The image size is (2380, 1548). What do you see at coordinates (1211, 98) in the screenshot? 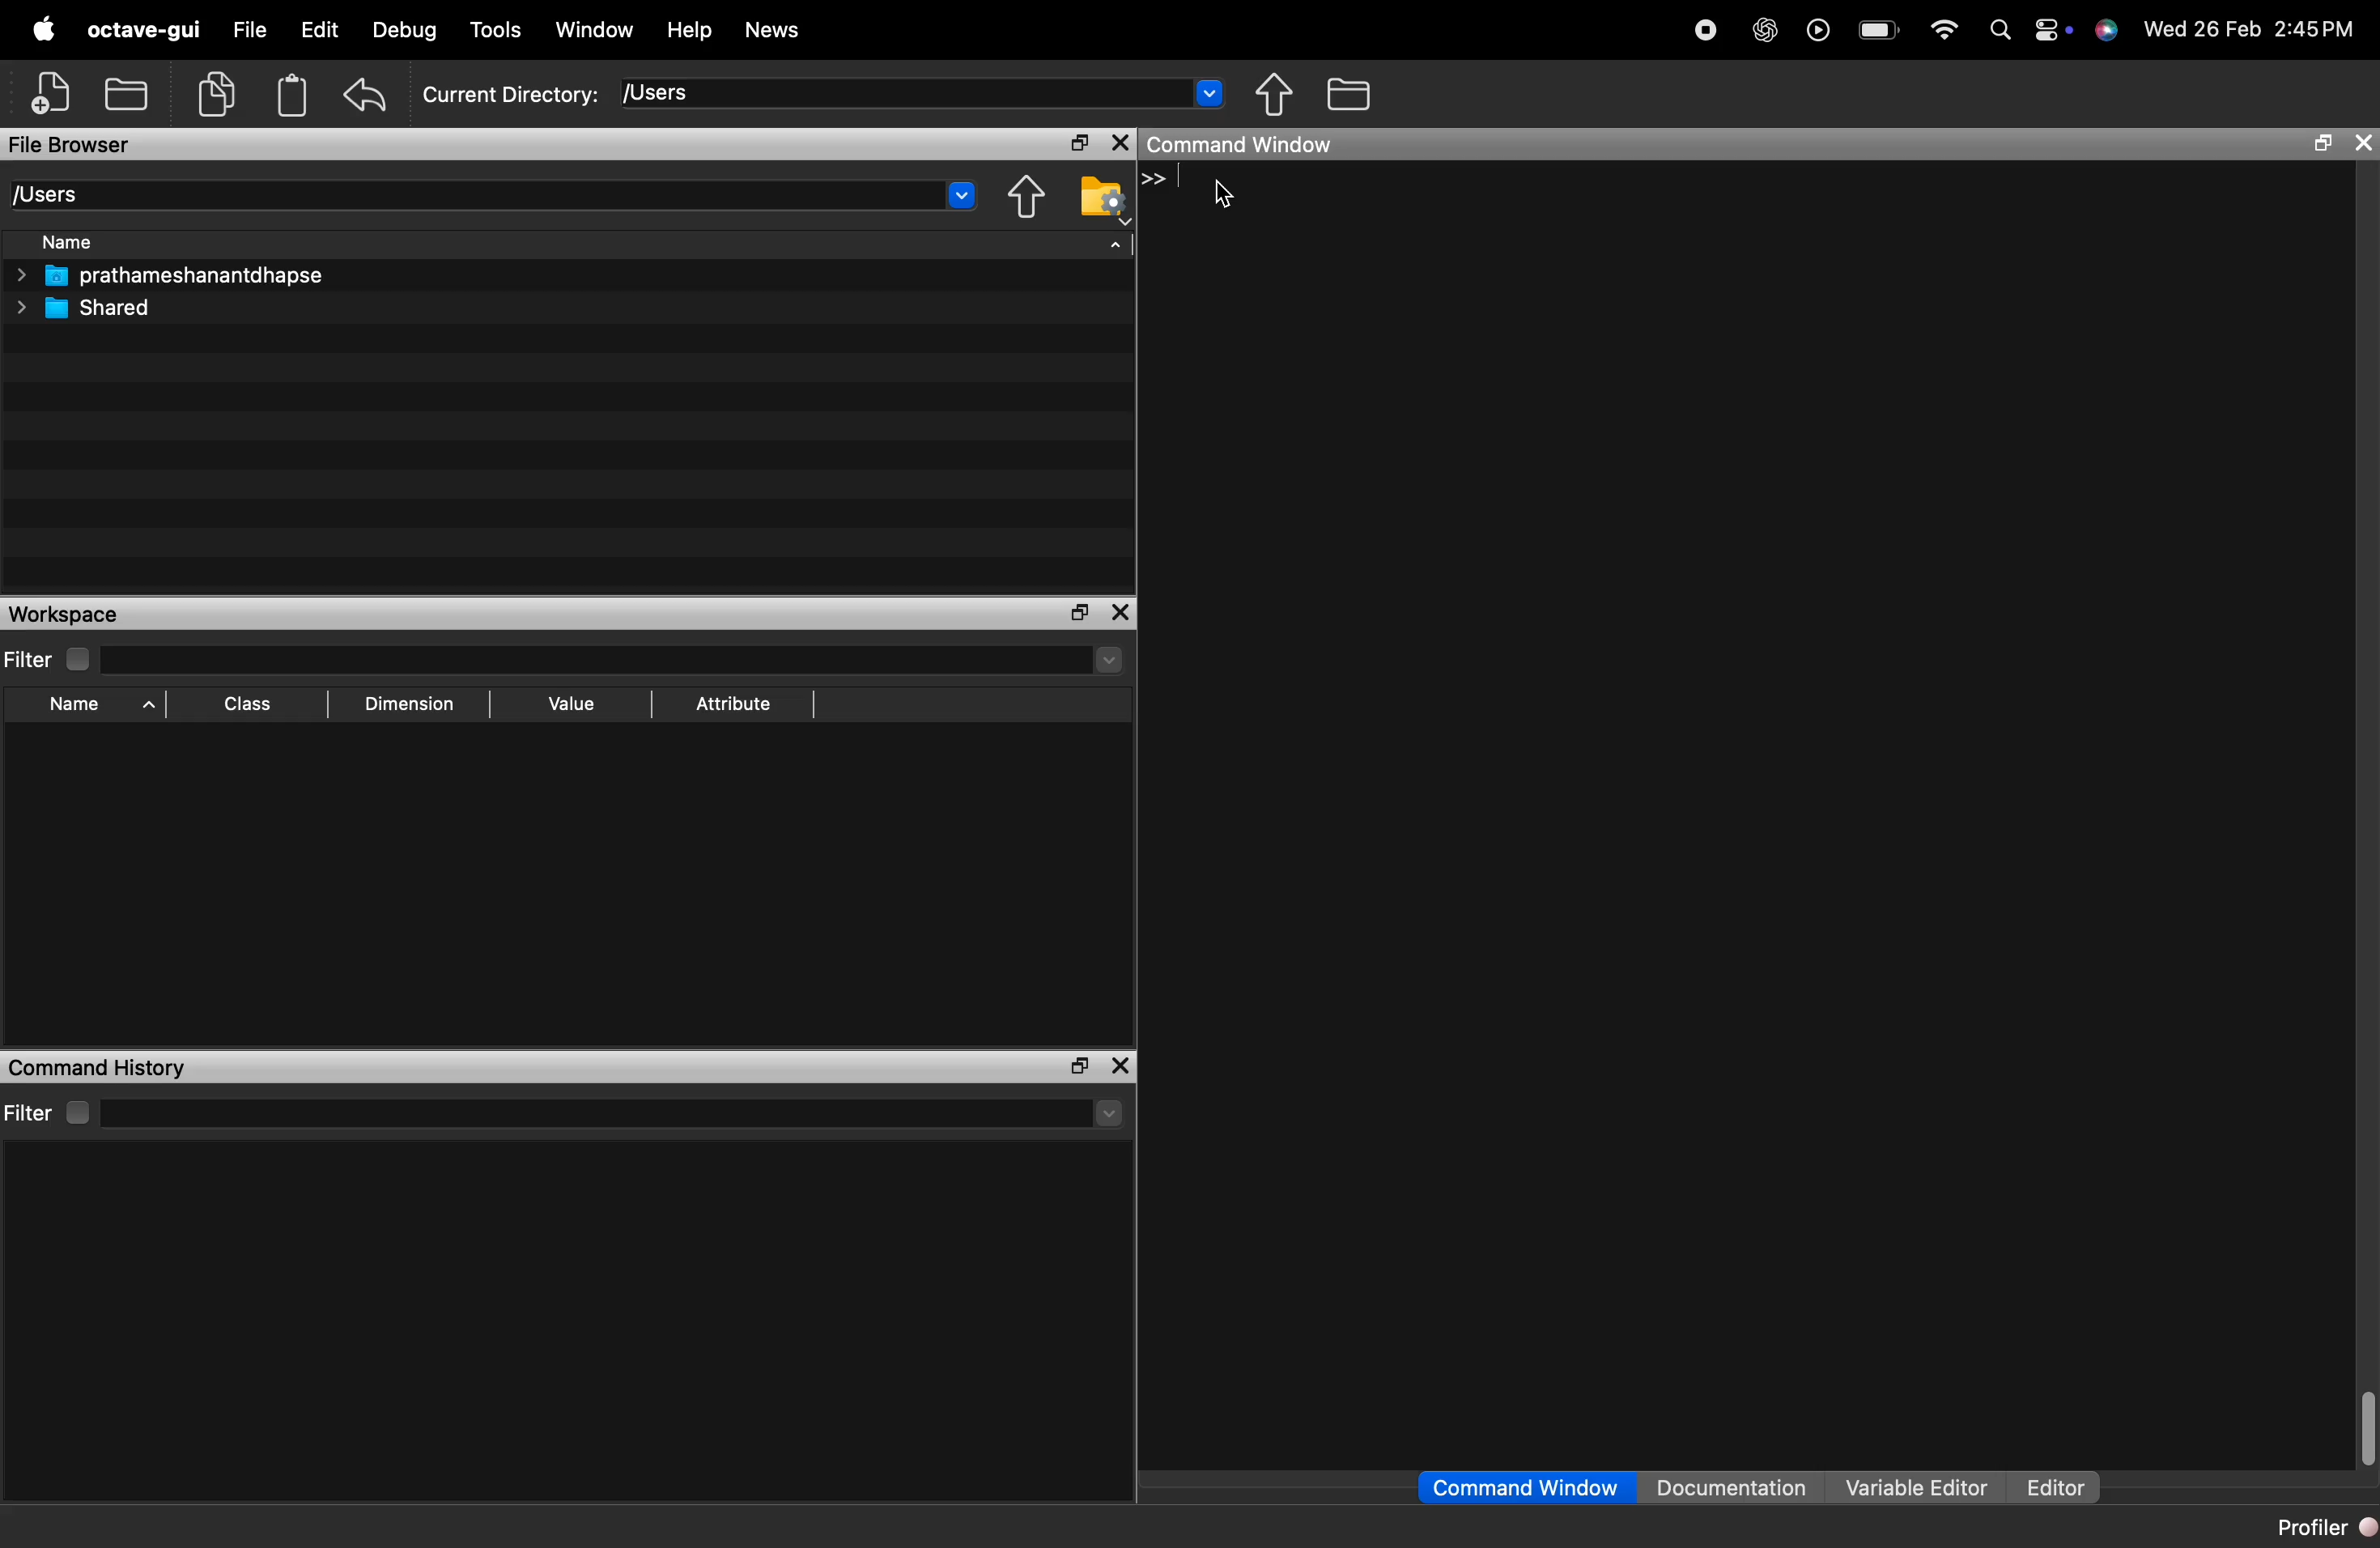
I see `dropdown` at bounding box center [1211, 98].